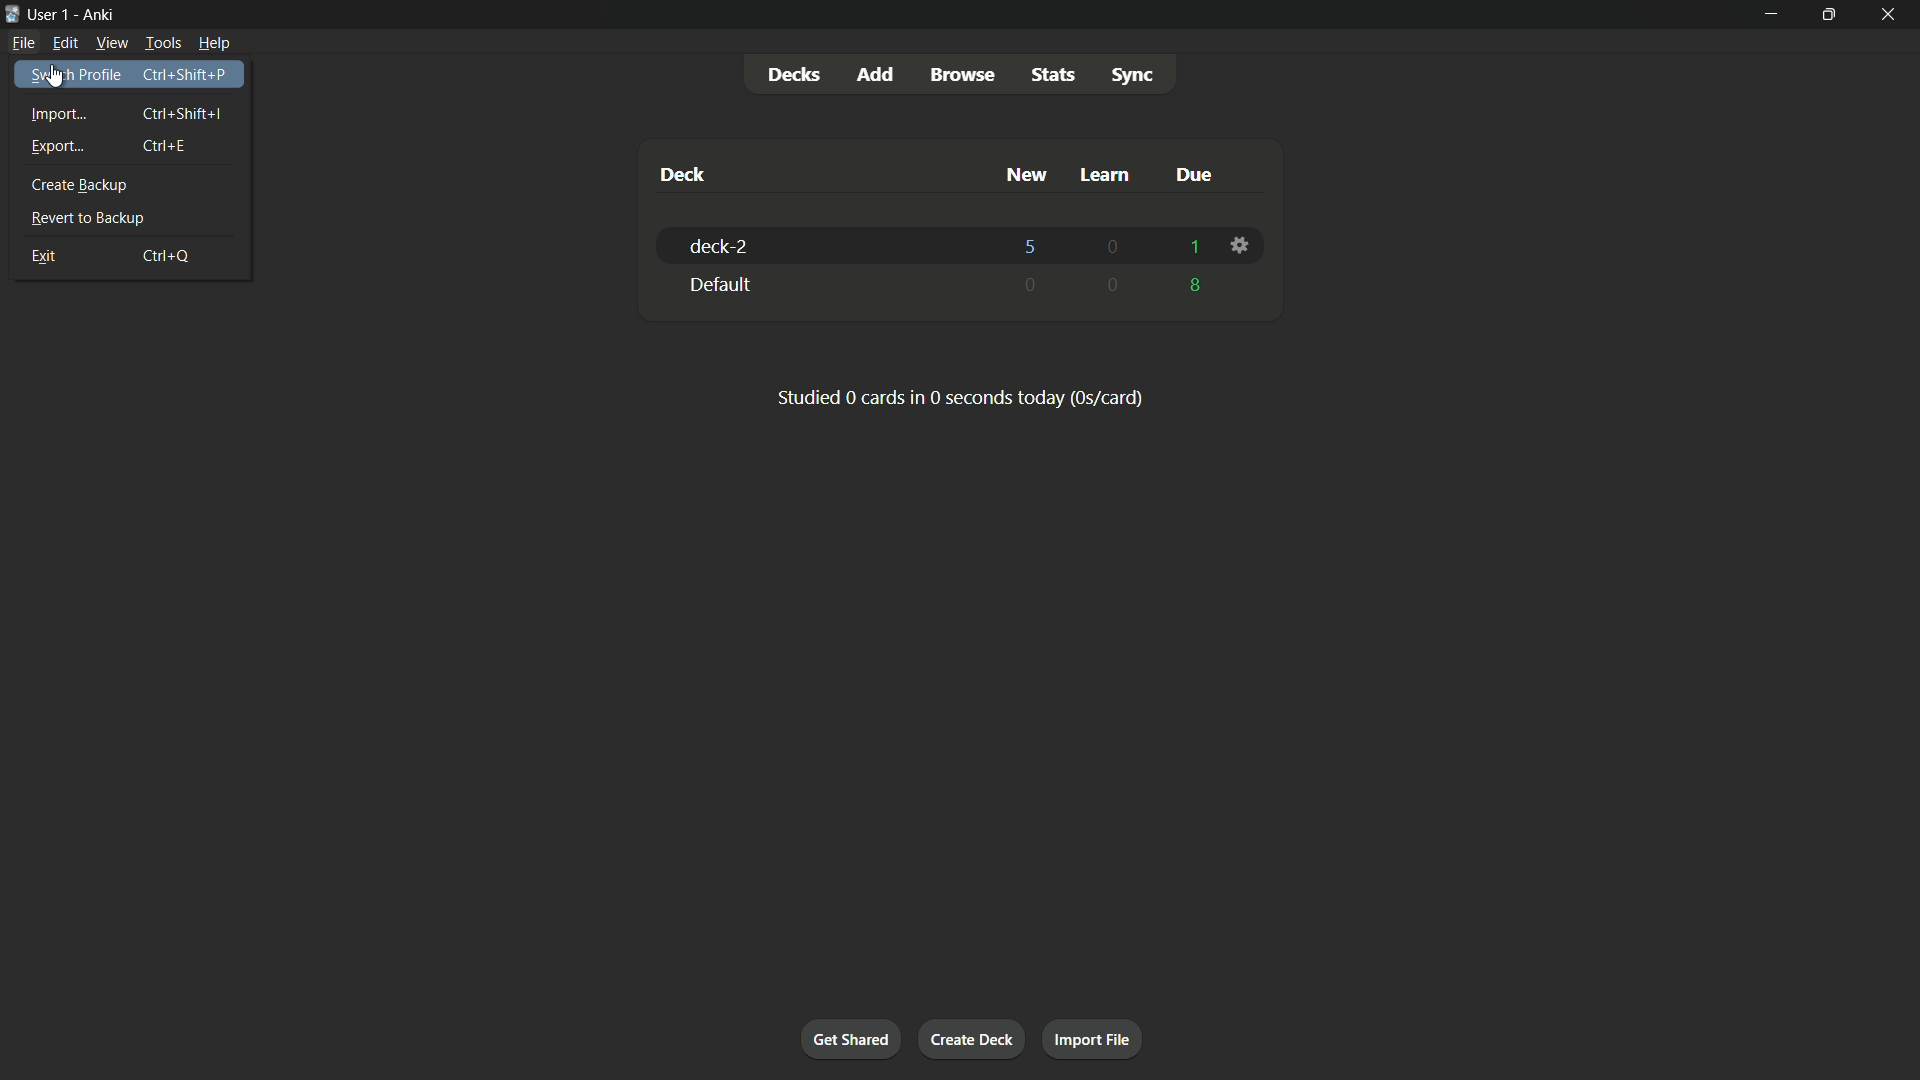 Image resolution: width=1920 pixels, height=1080 pixels. Describe the element at coordinates (965, 75) in the screenshot. I see `Browse` at that location.